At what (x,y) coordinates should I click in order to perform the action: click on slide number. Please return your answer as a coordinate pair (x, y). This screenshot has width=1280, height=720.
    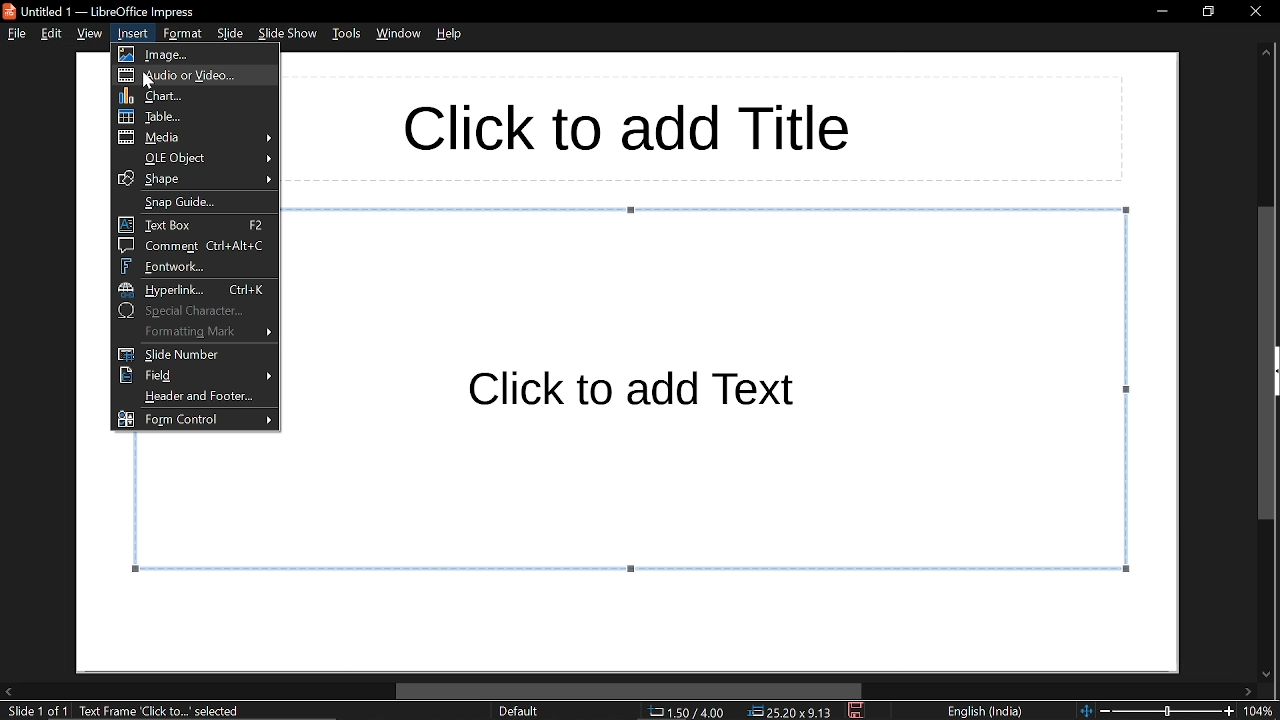
    Looking at the image, I should click on (196, 354).